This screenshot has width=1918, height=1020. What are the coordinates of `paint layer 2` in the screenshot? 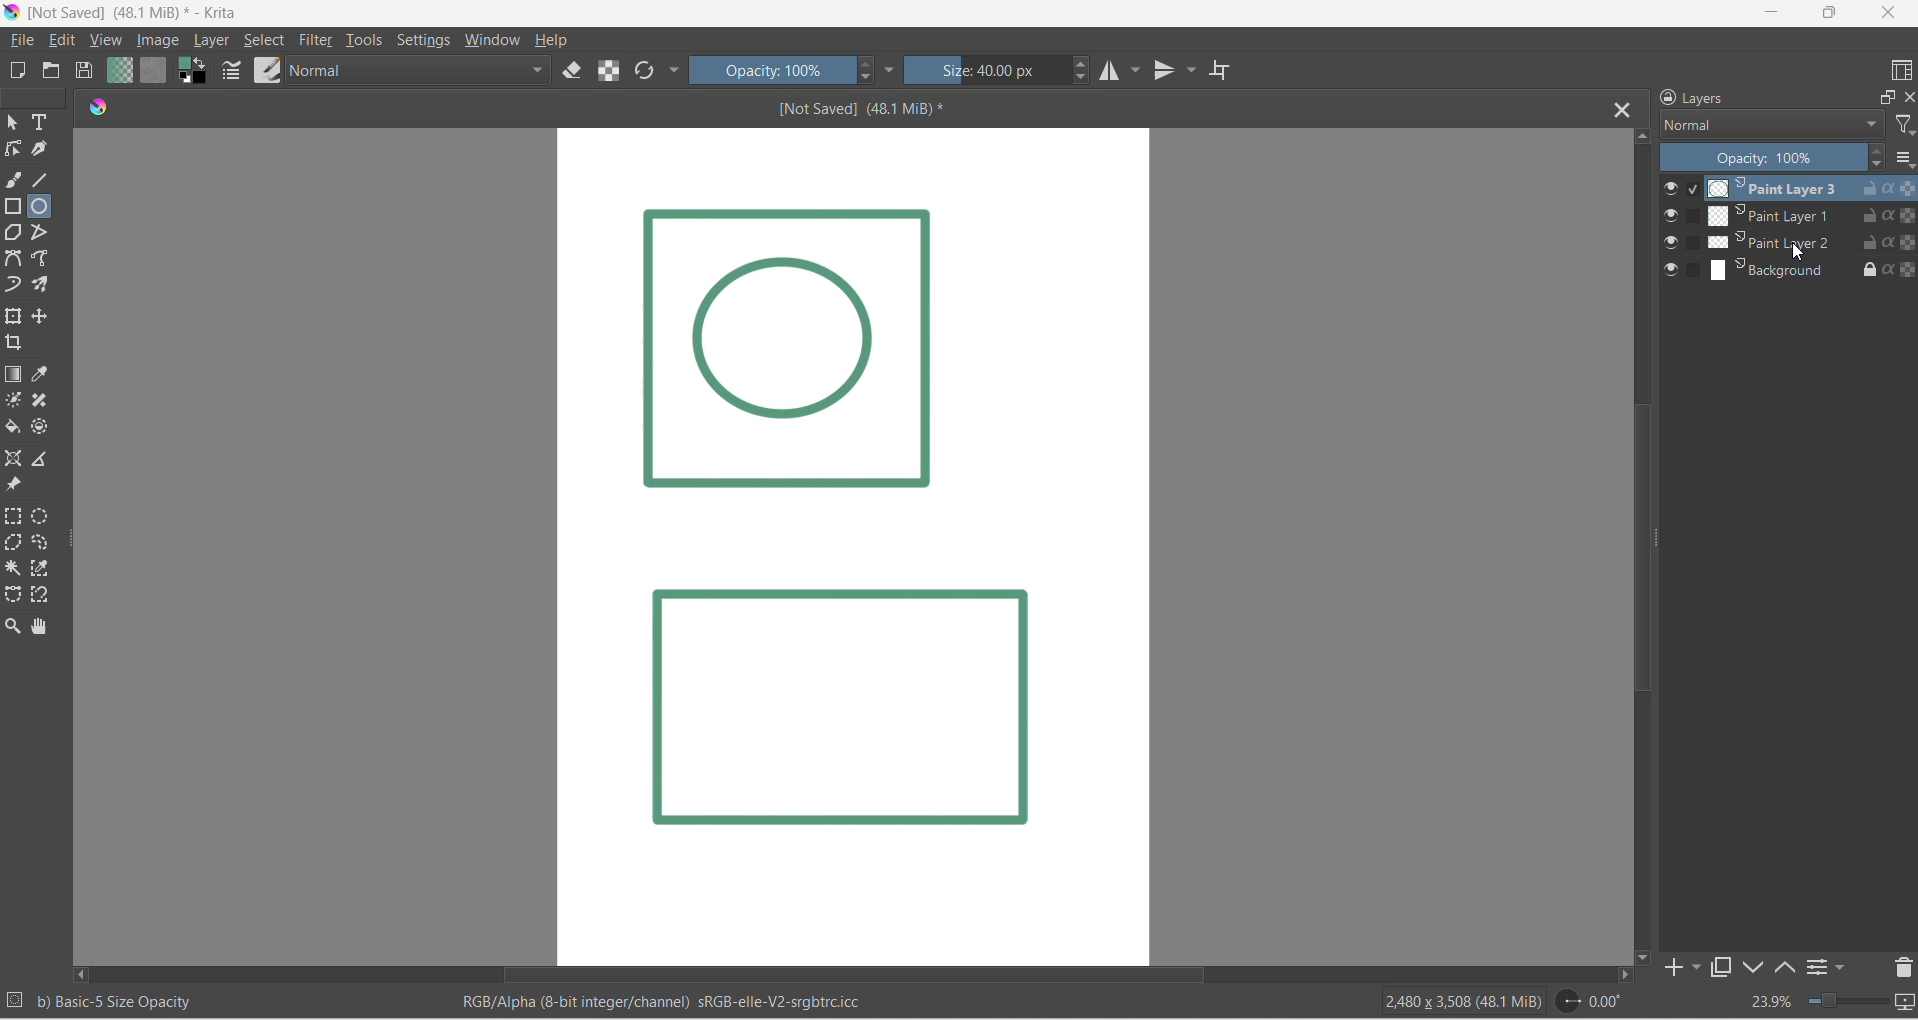 It's located at (1772, 244).